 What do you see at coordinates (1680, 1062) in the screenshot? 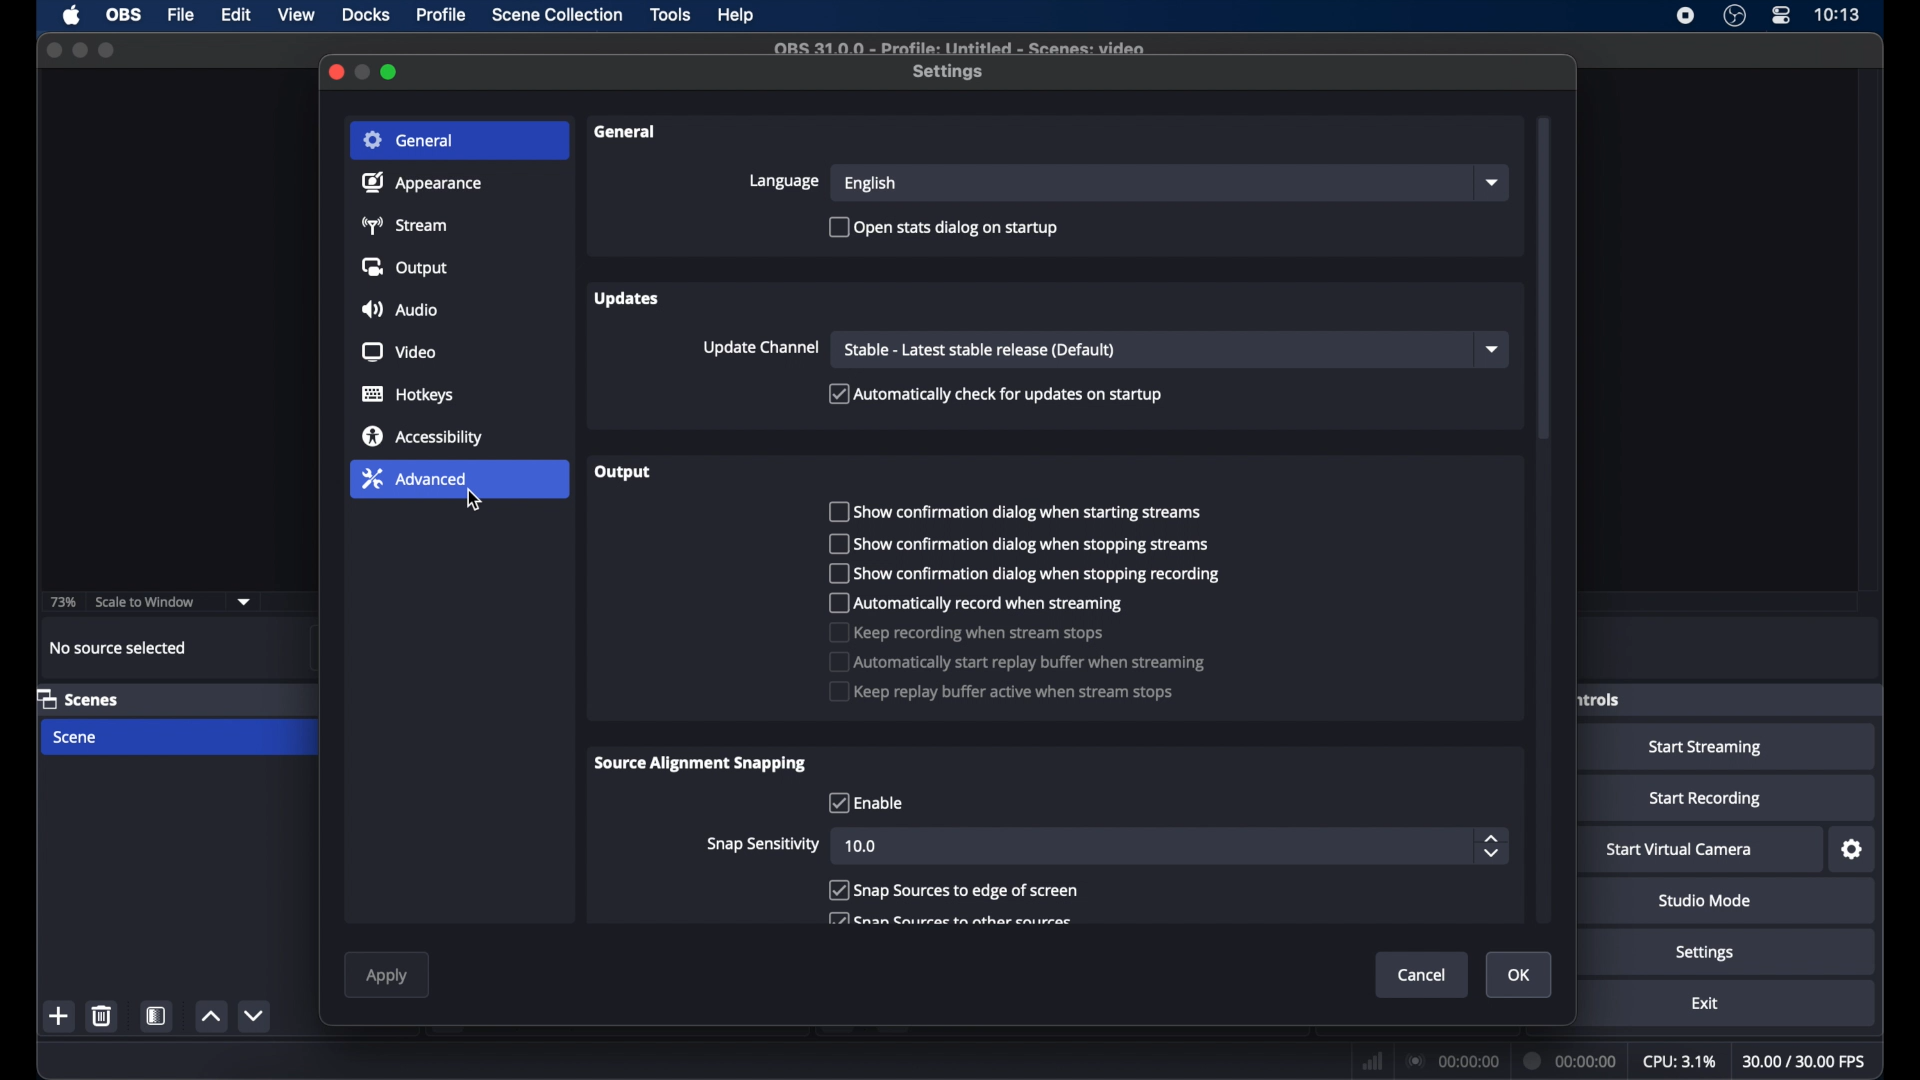
I see `cpu` at bounding box center [1680, 1062].